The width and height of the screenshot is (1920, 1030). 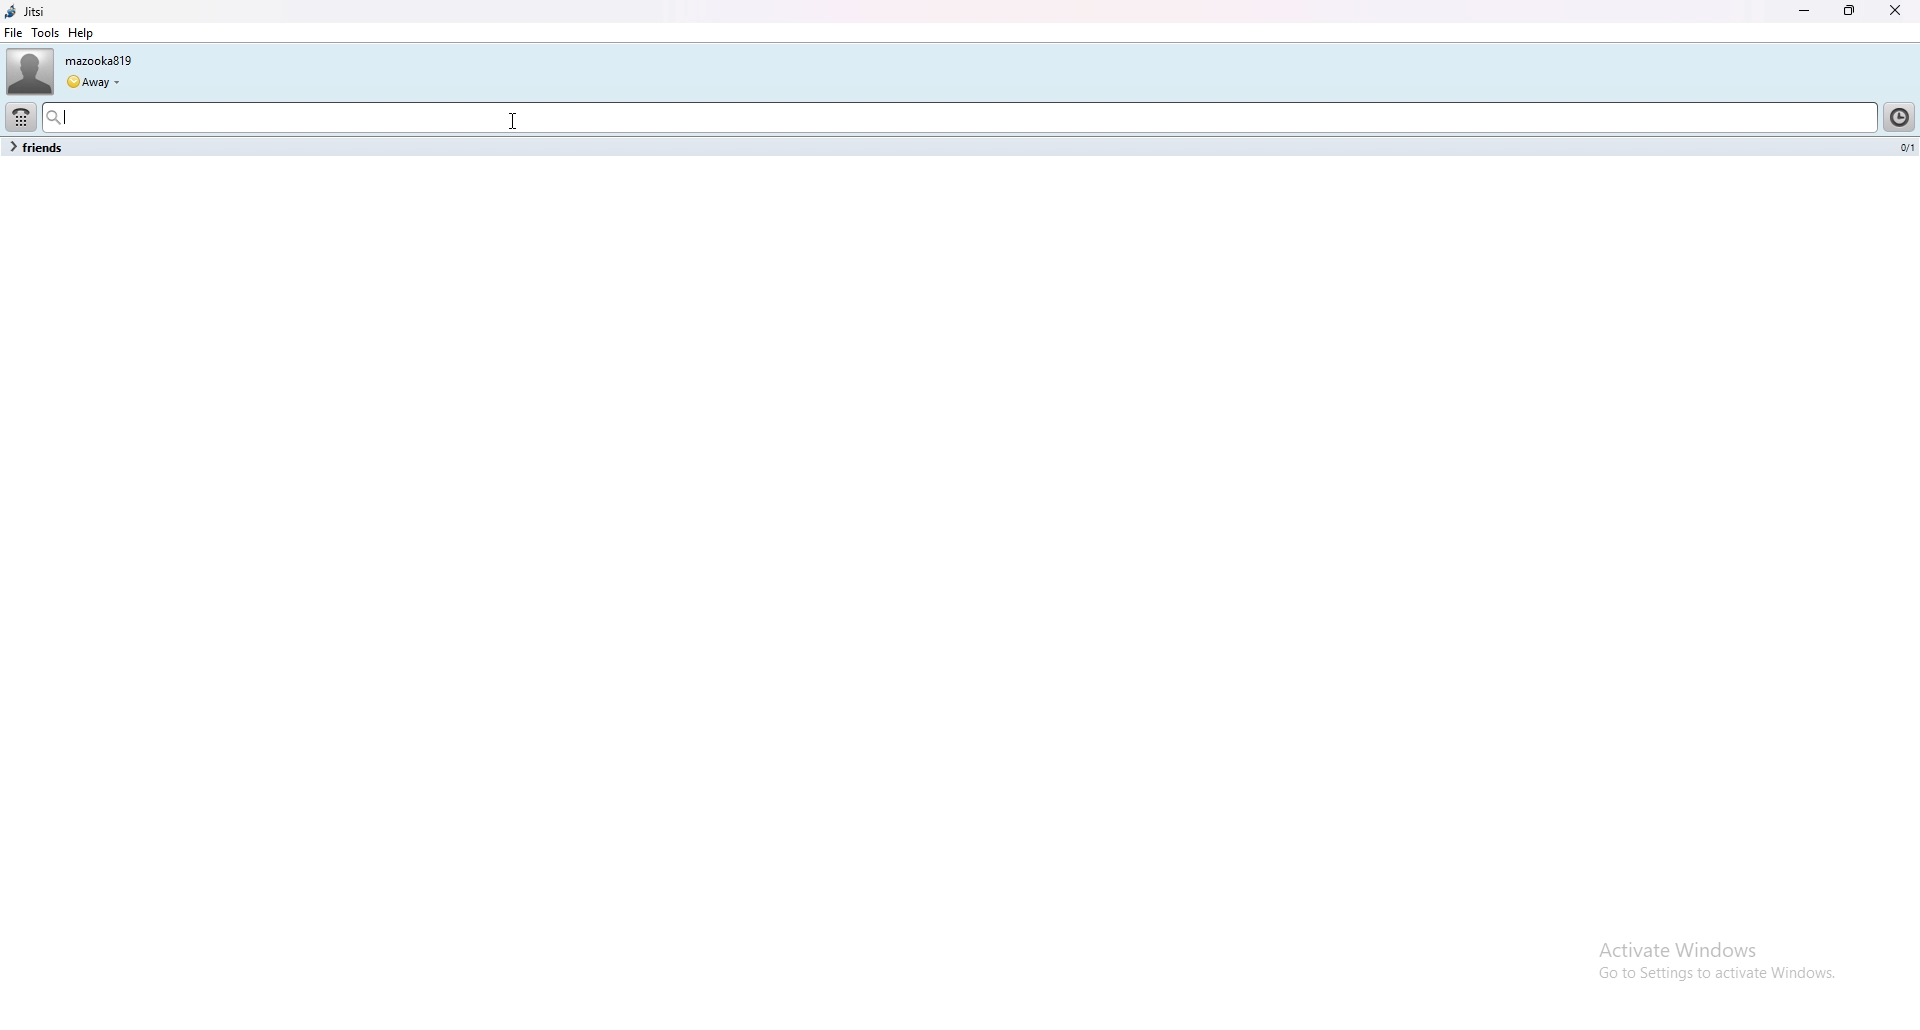 I want to click on tools, so click(x=46, y=33).